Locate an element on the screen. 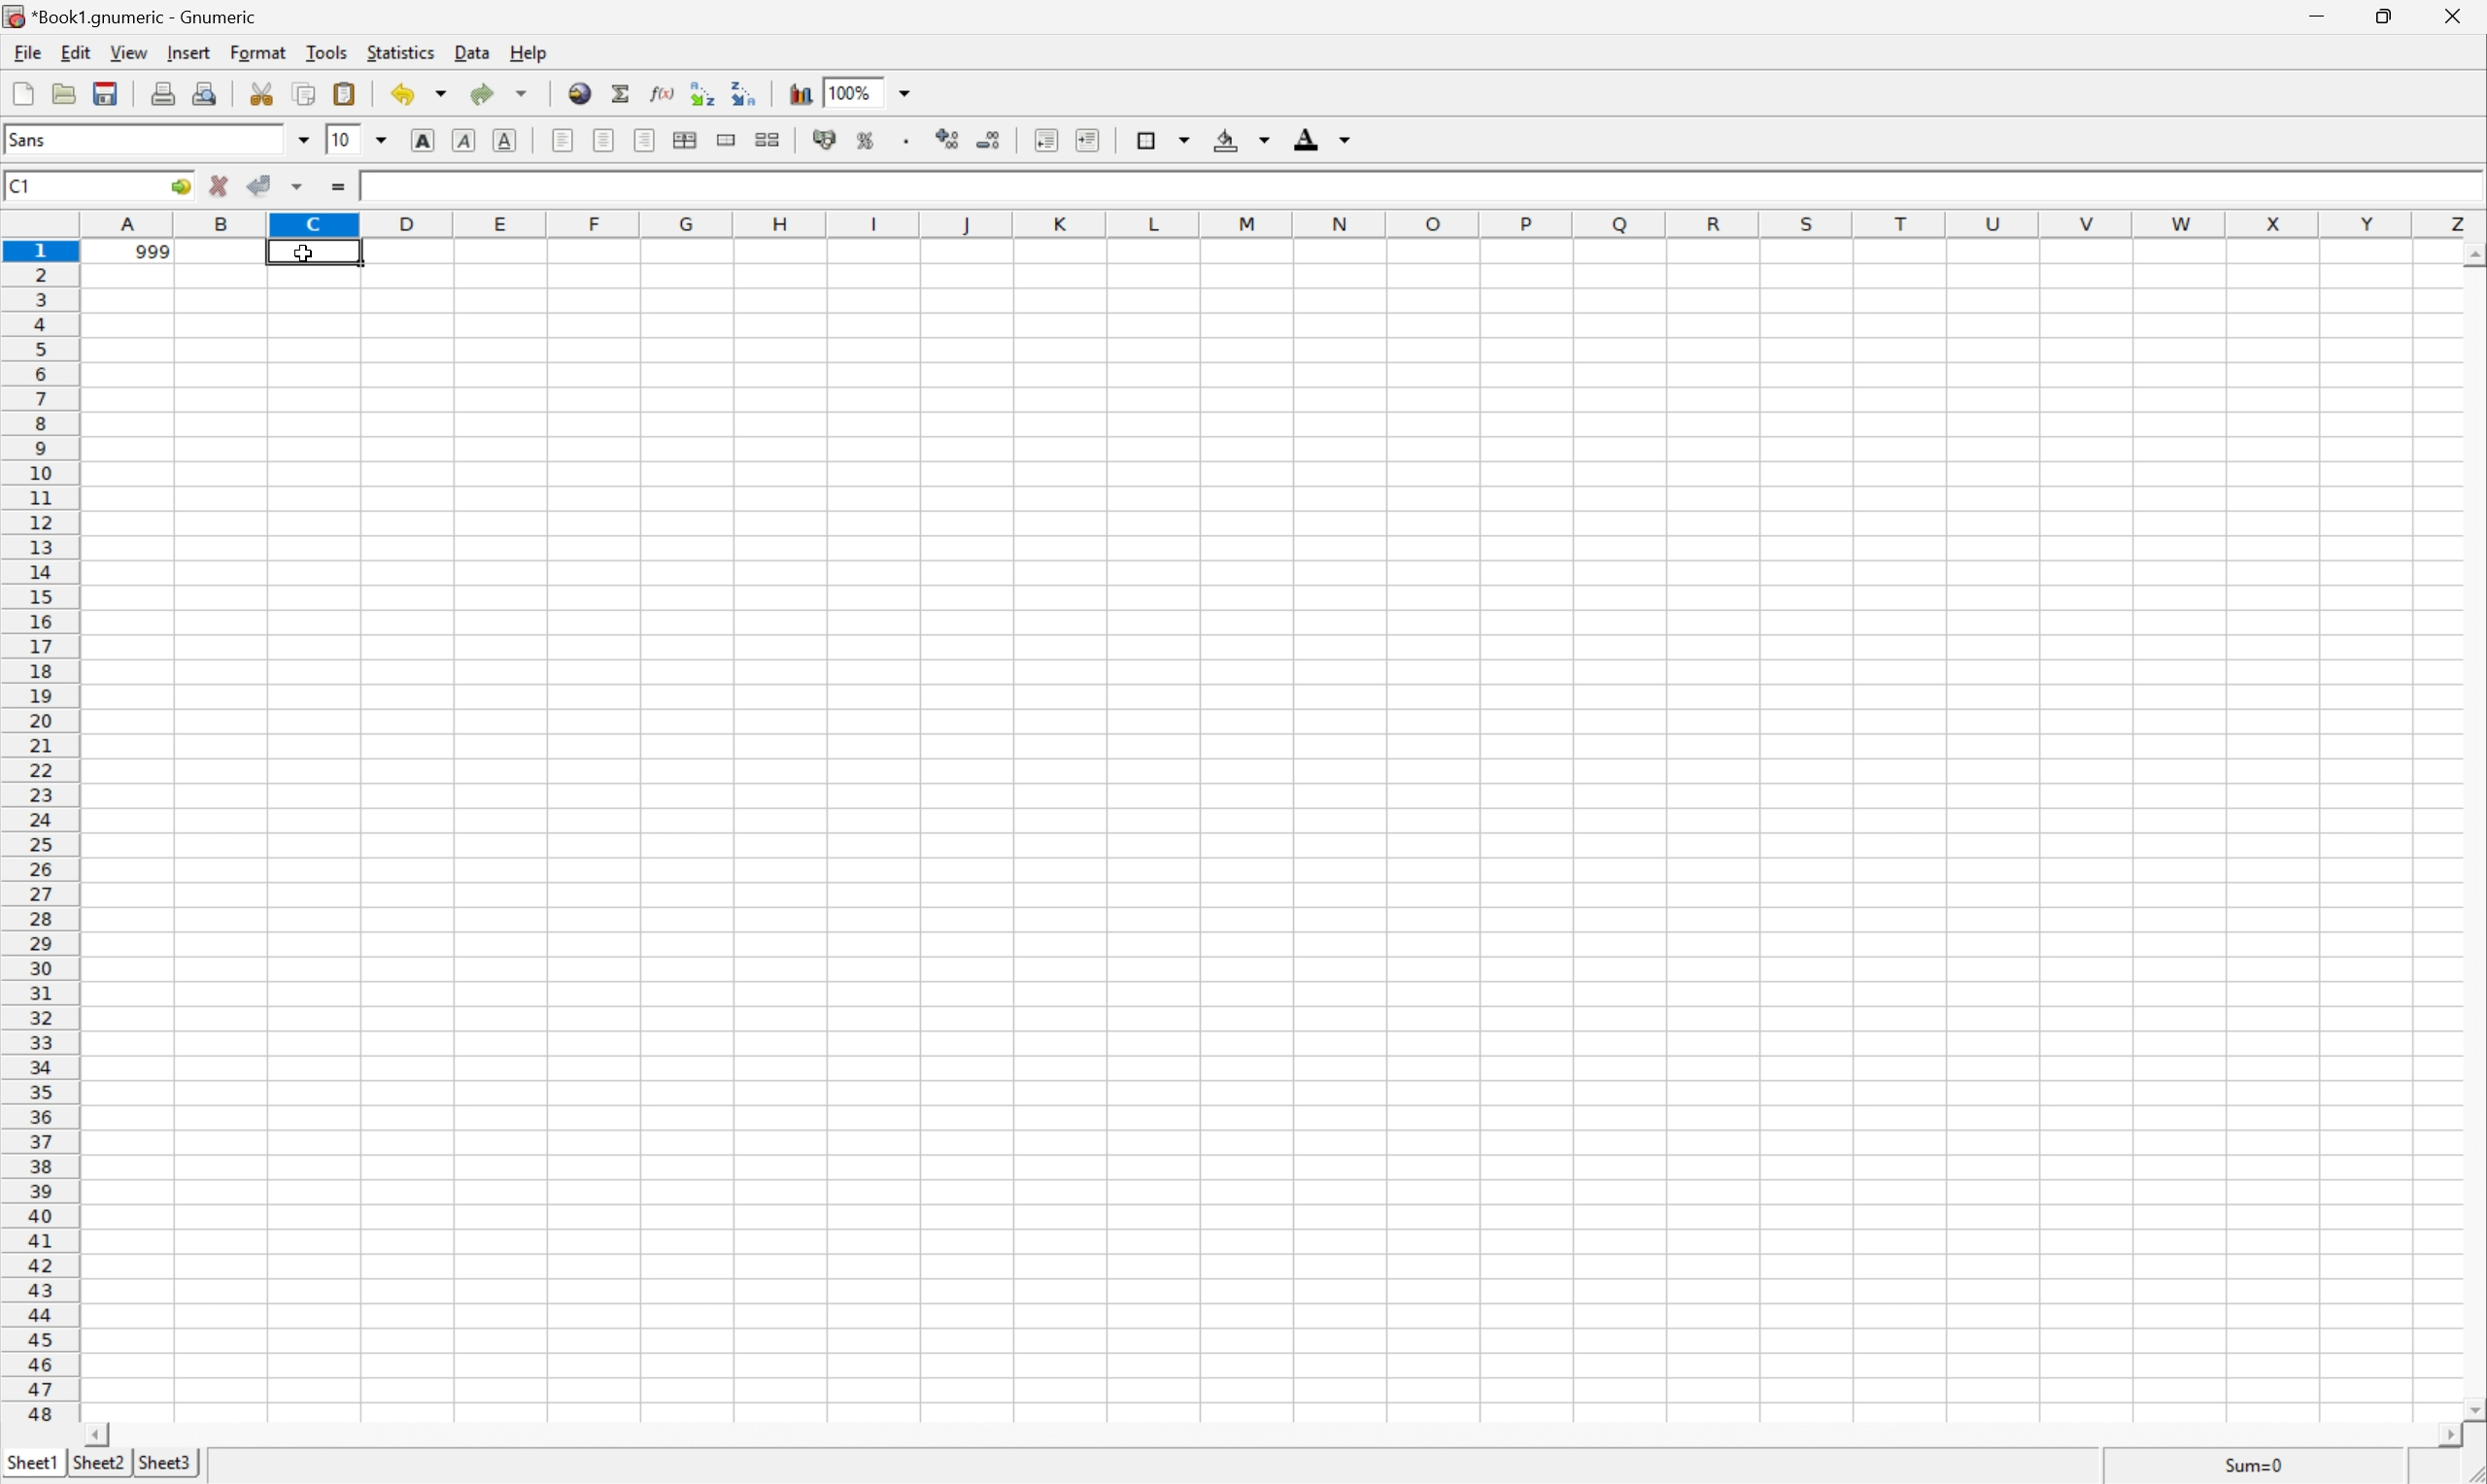 This screenshot has width=2487, height=1484. print preview is located at coordinates (208, 94).